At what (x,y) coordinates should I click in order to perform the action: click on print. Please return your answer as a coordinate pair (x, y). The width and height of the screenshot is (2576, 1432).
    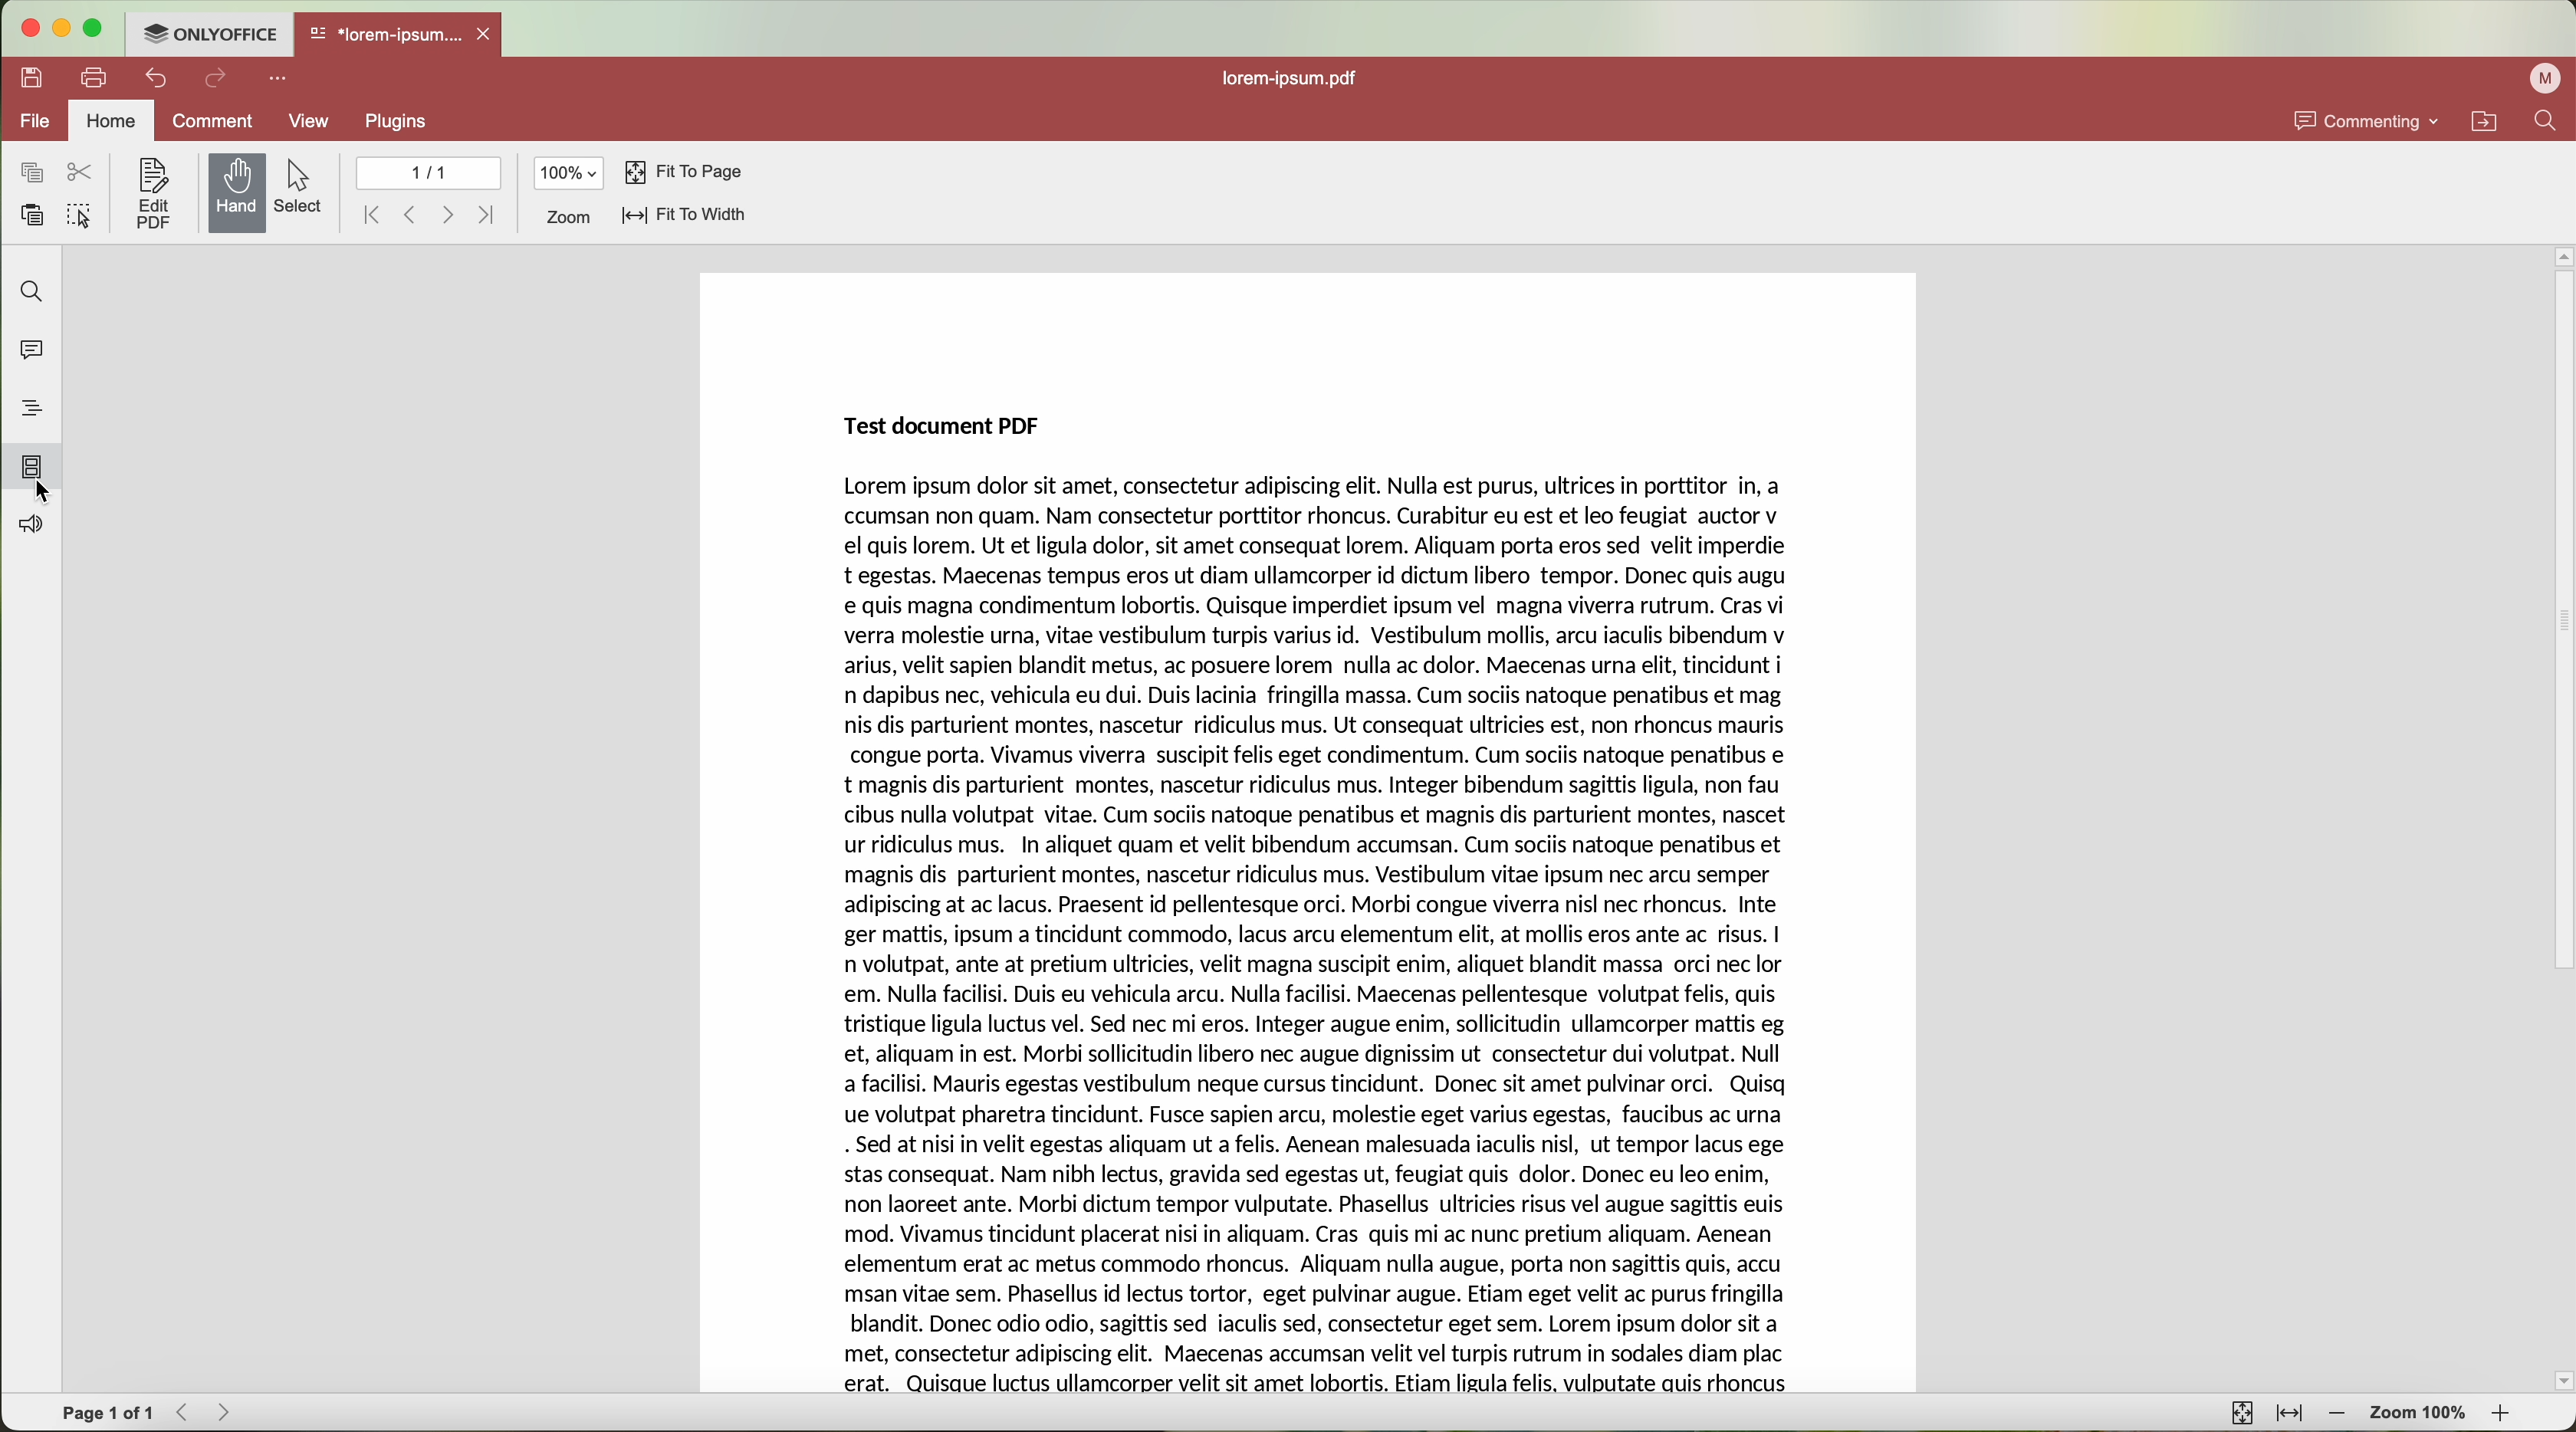
    Looking at the image, I should click on (95, 76).